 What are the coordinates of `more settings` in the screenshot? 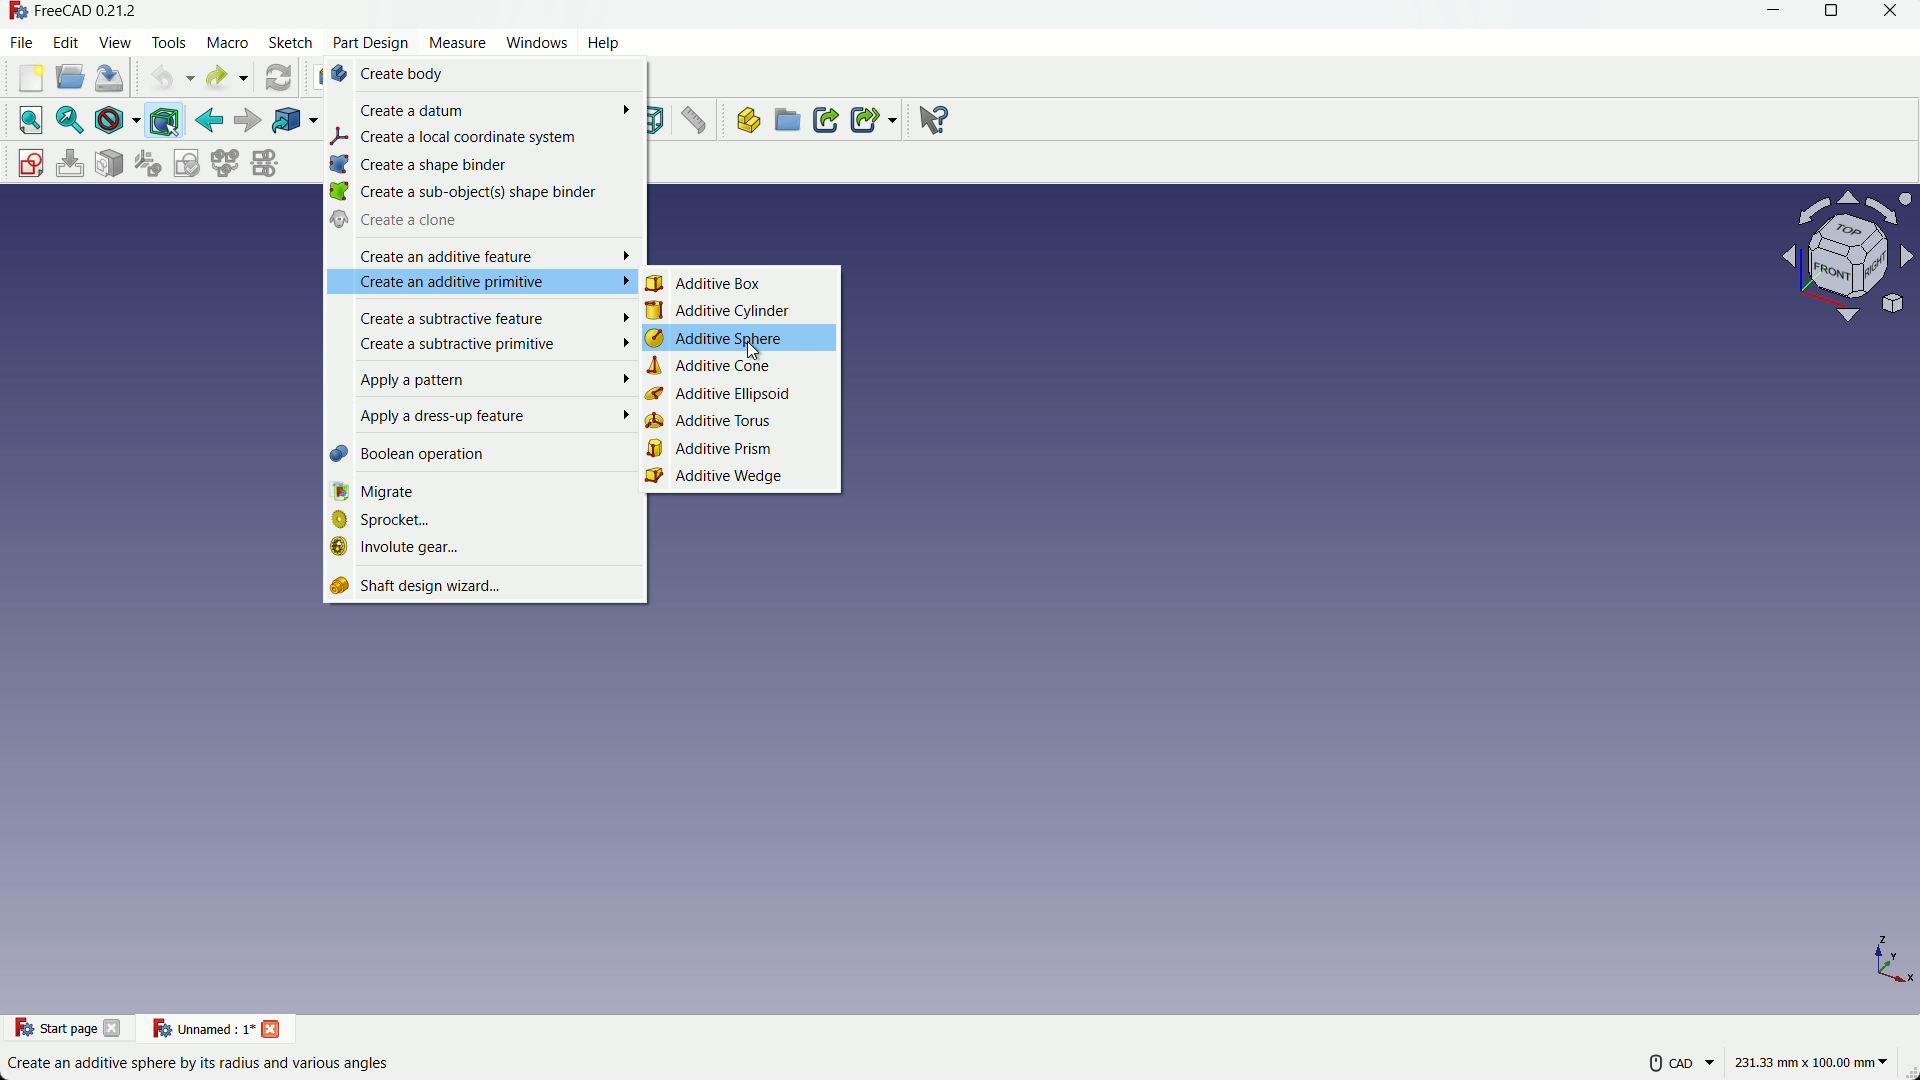 It's located at (1681, 1061).